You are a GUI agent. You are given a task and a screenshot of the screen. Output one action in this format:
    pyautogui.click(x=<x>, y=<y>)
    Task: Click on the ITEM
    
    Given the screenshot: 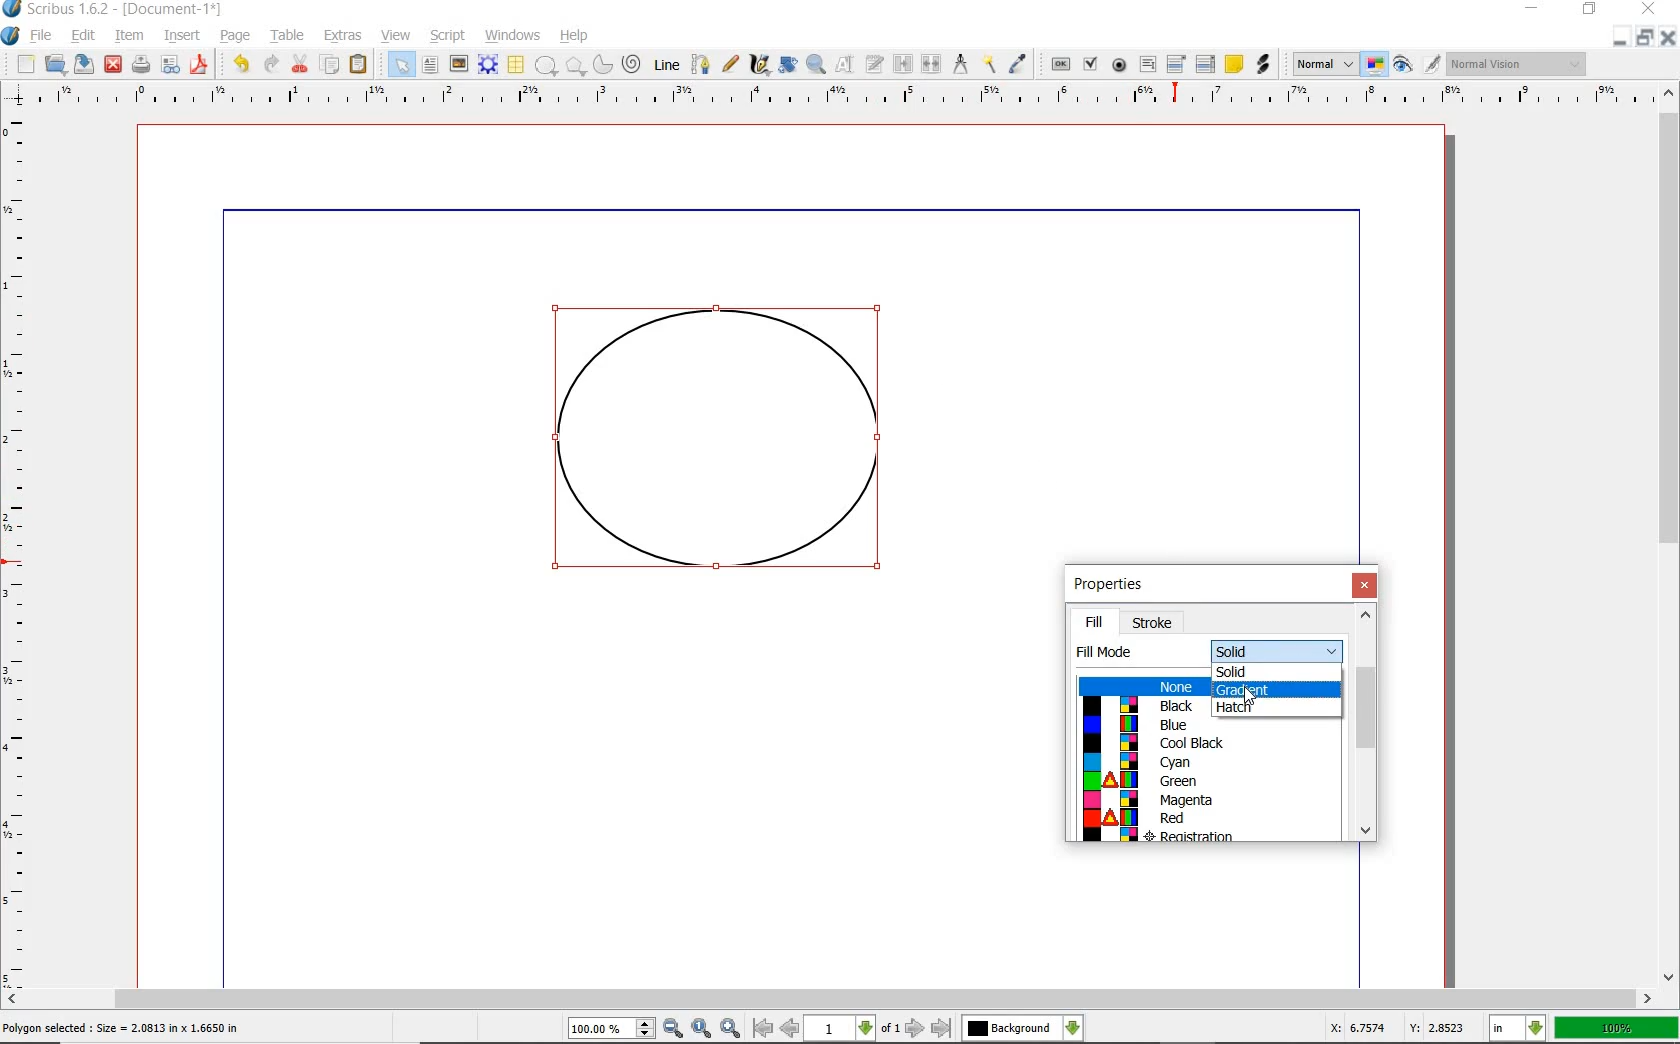 What is the action you would take?
    pyautogui.click(x=130, y=34)
    